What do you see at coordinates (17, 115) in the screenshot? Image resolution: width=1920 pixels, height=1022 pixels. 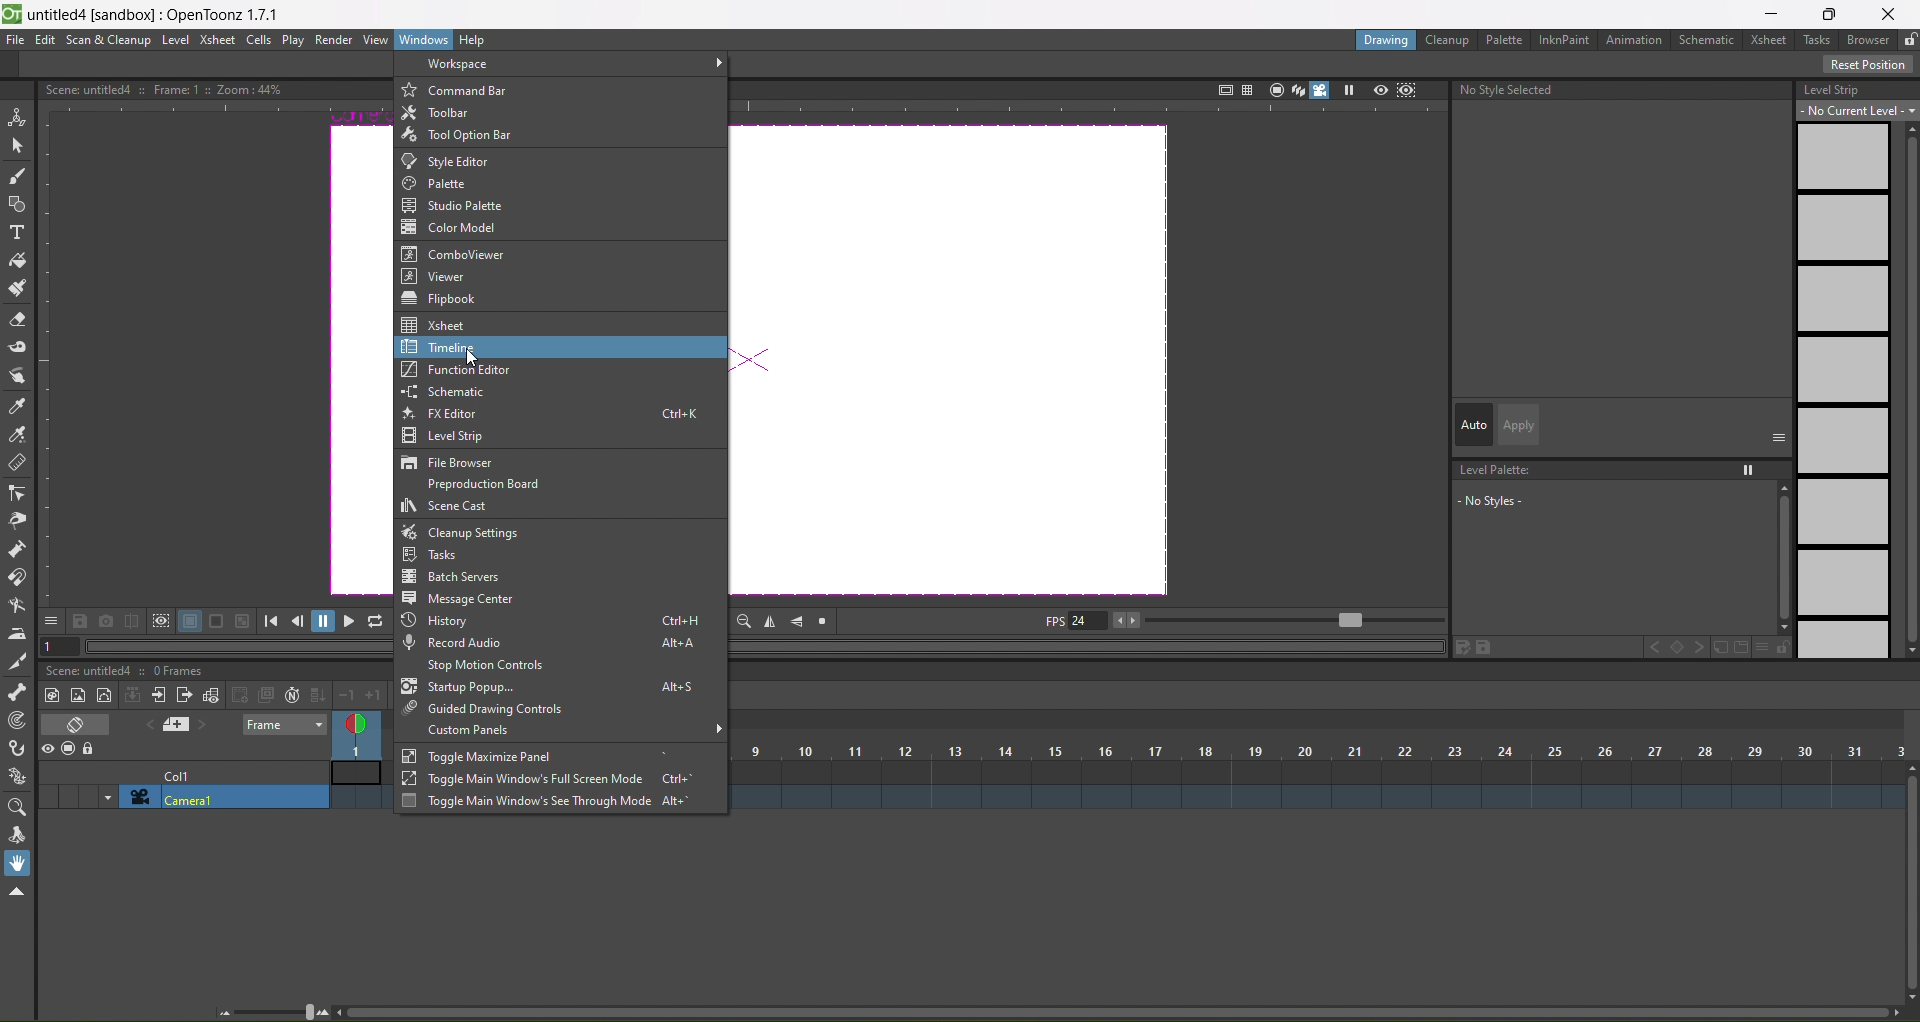 I see `animation tool` at bounding box center [17, 115].